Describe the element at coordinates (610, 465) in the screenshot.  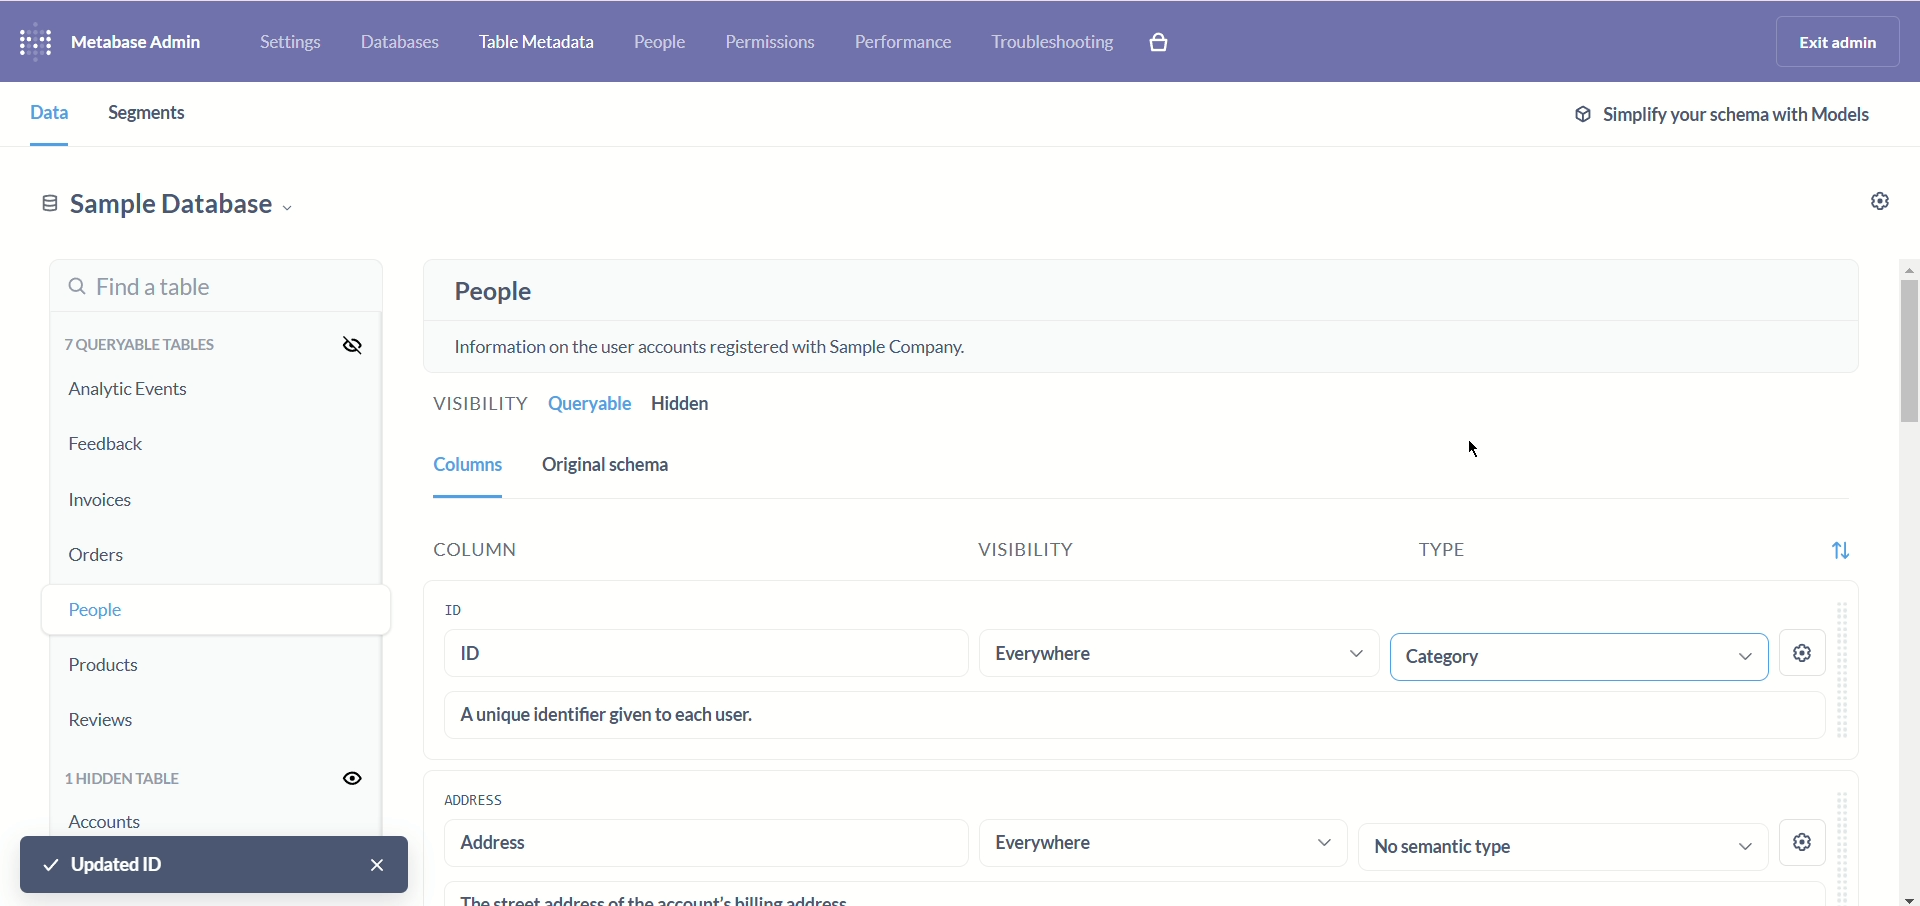
I see `Original schema` at that location.